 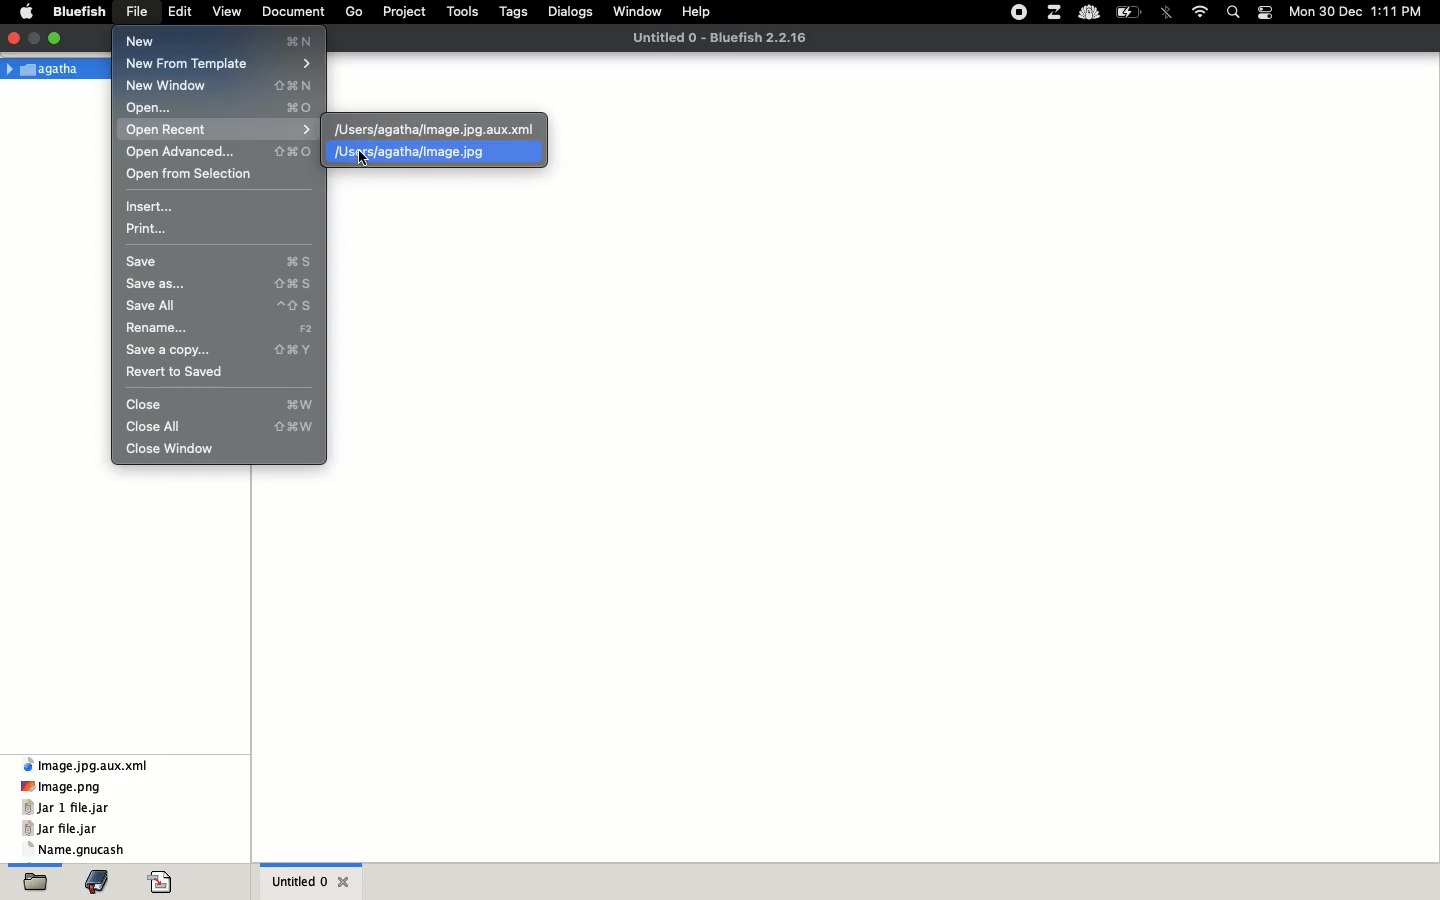 What do you see at coordinates (221, 151) in the screenshot?
I see `open advanced  command O` at bounding box center [221, 151].